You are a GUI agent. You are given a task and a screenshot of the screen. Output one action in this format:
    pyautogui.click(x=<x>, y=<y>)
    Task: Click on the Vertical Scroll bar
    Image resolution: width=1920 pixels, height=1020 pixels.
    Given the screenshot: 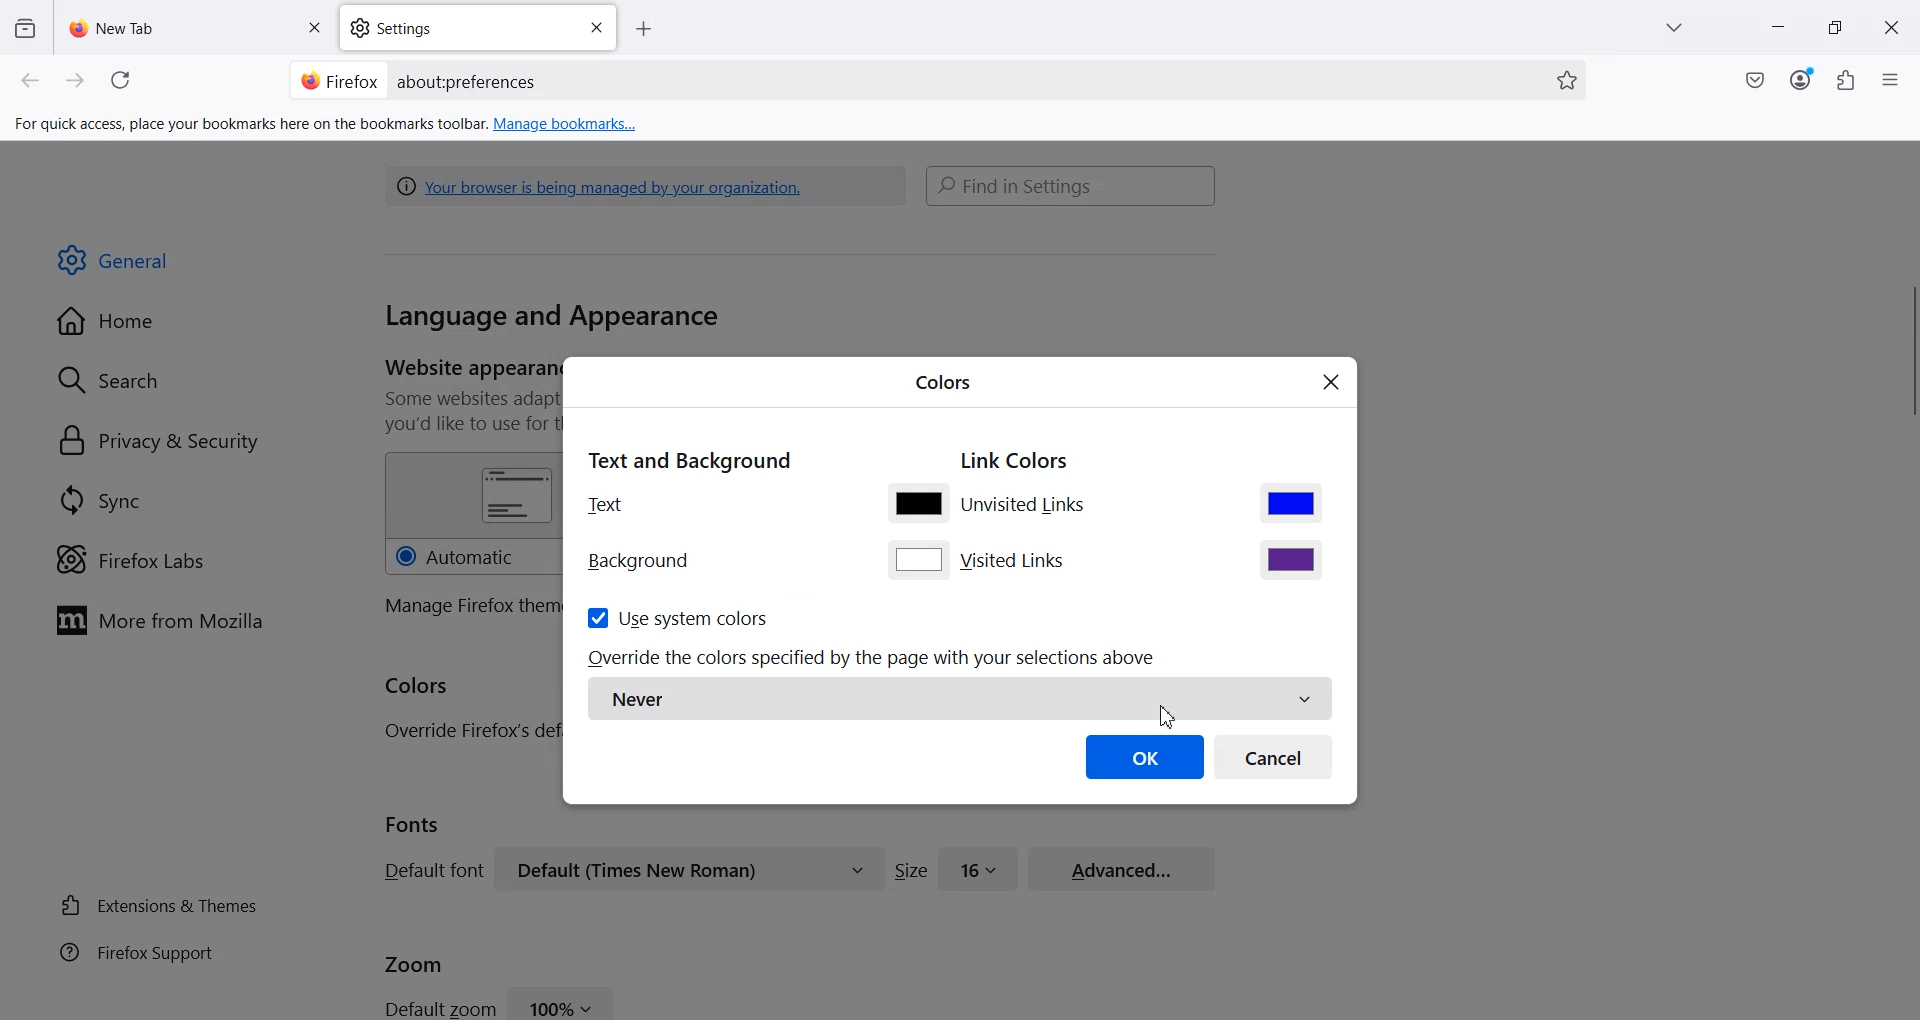 What is the action you would take?
    pyautogui.click(x=1908, y=356)
    